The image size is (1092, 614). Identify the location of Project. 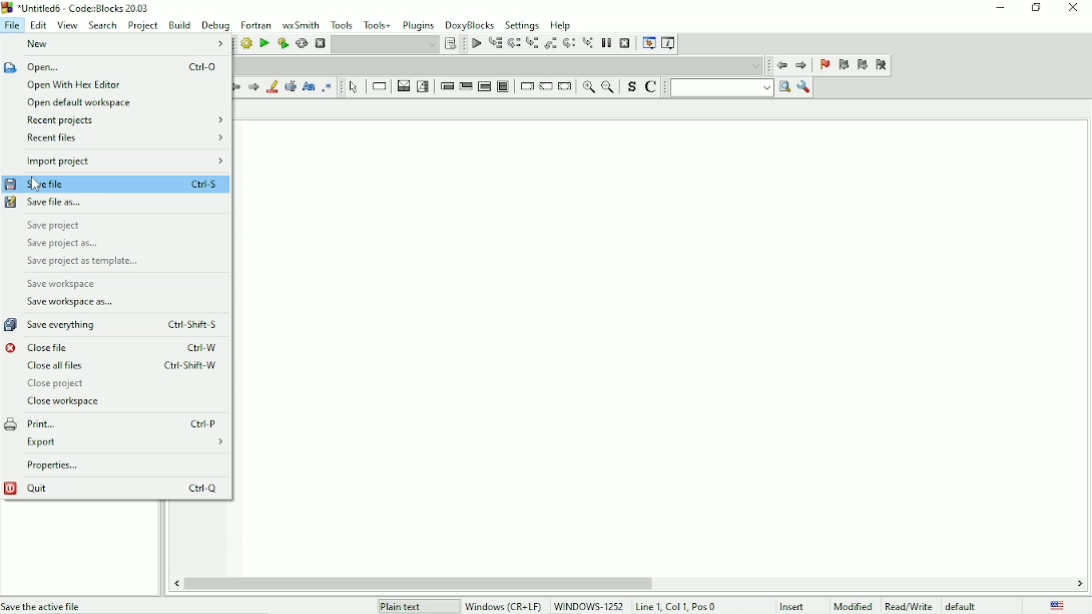
(143, 25).